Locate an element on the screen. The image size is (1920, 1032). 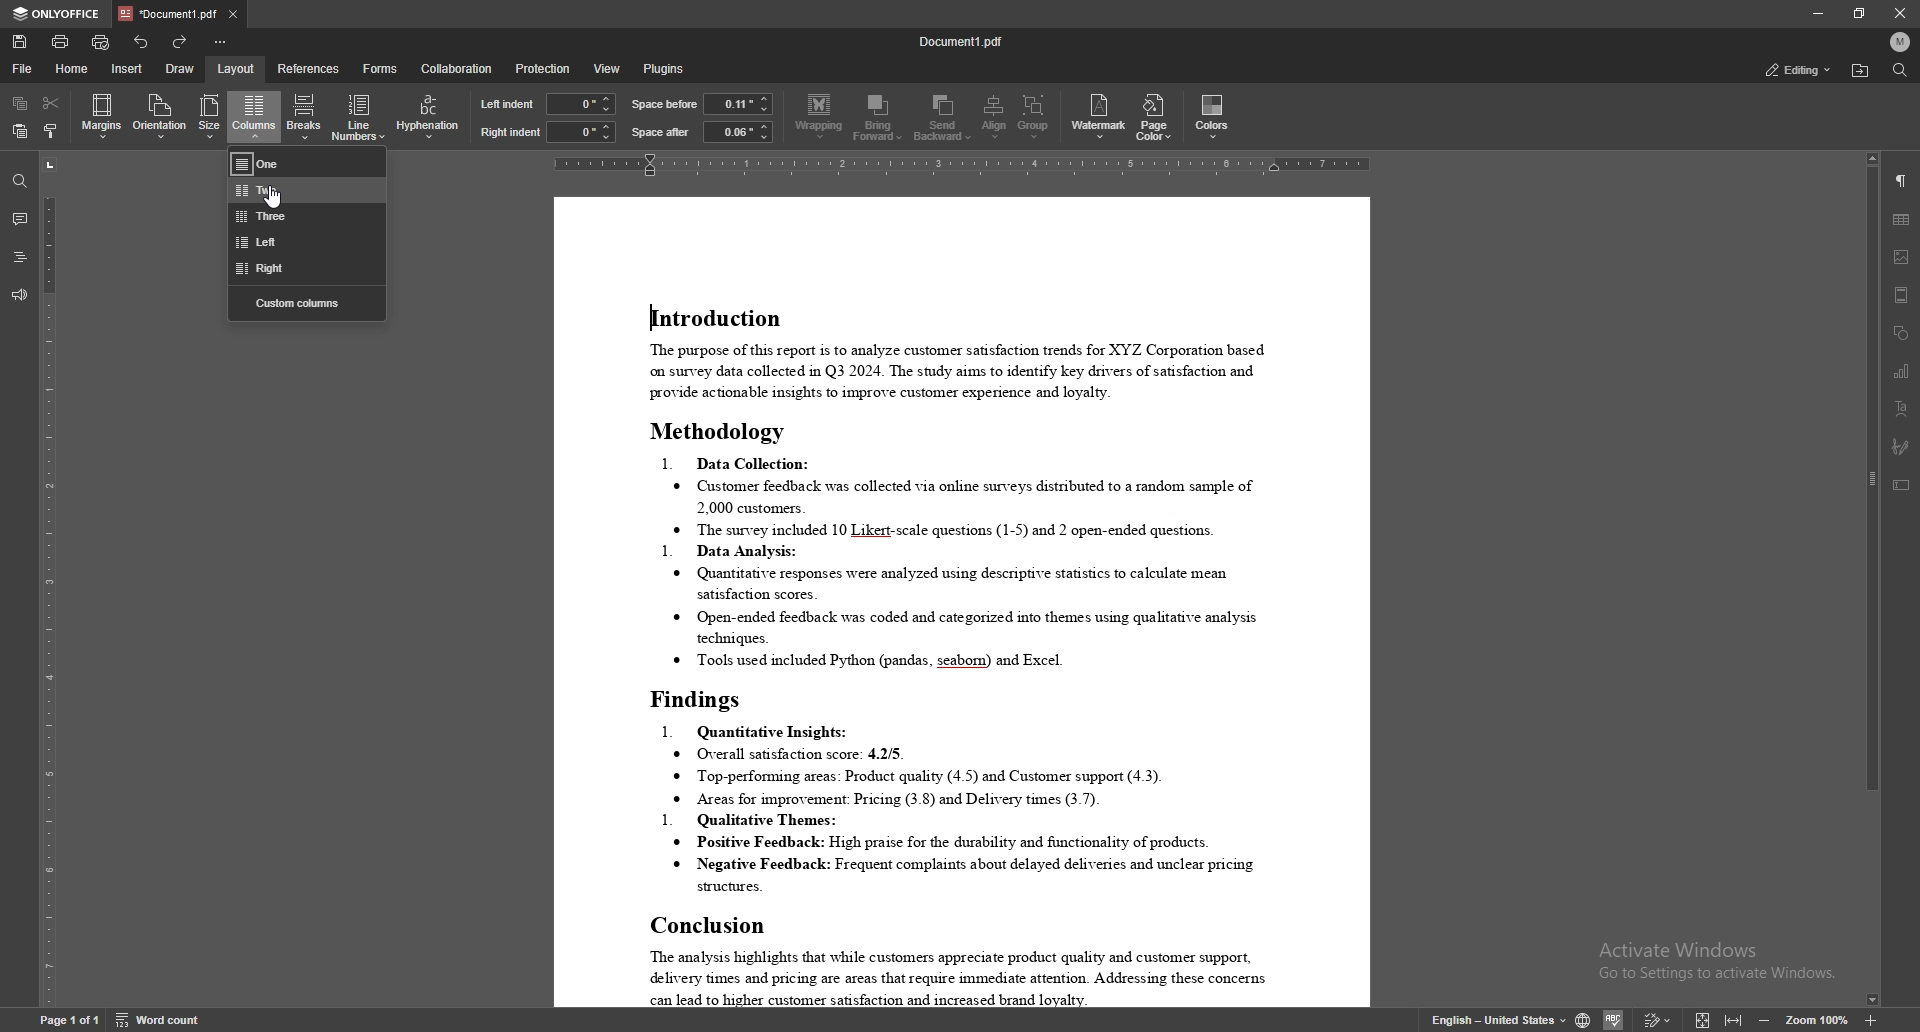
document is located at coordinates (963, 602).